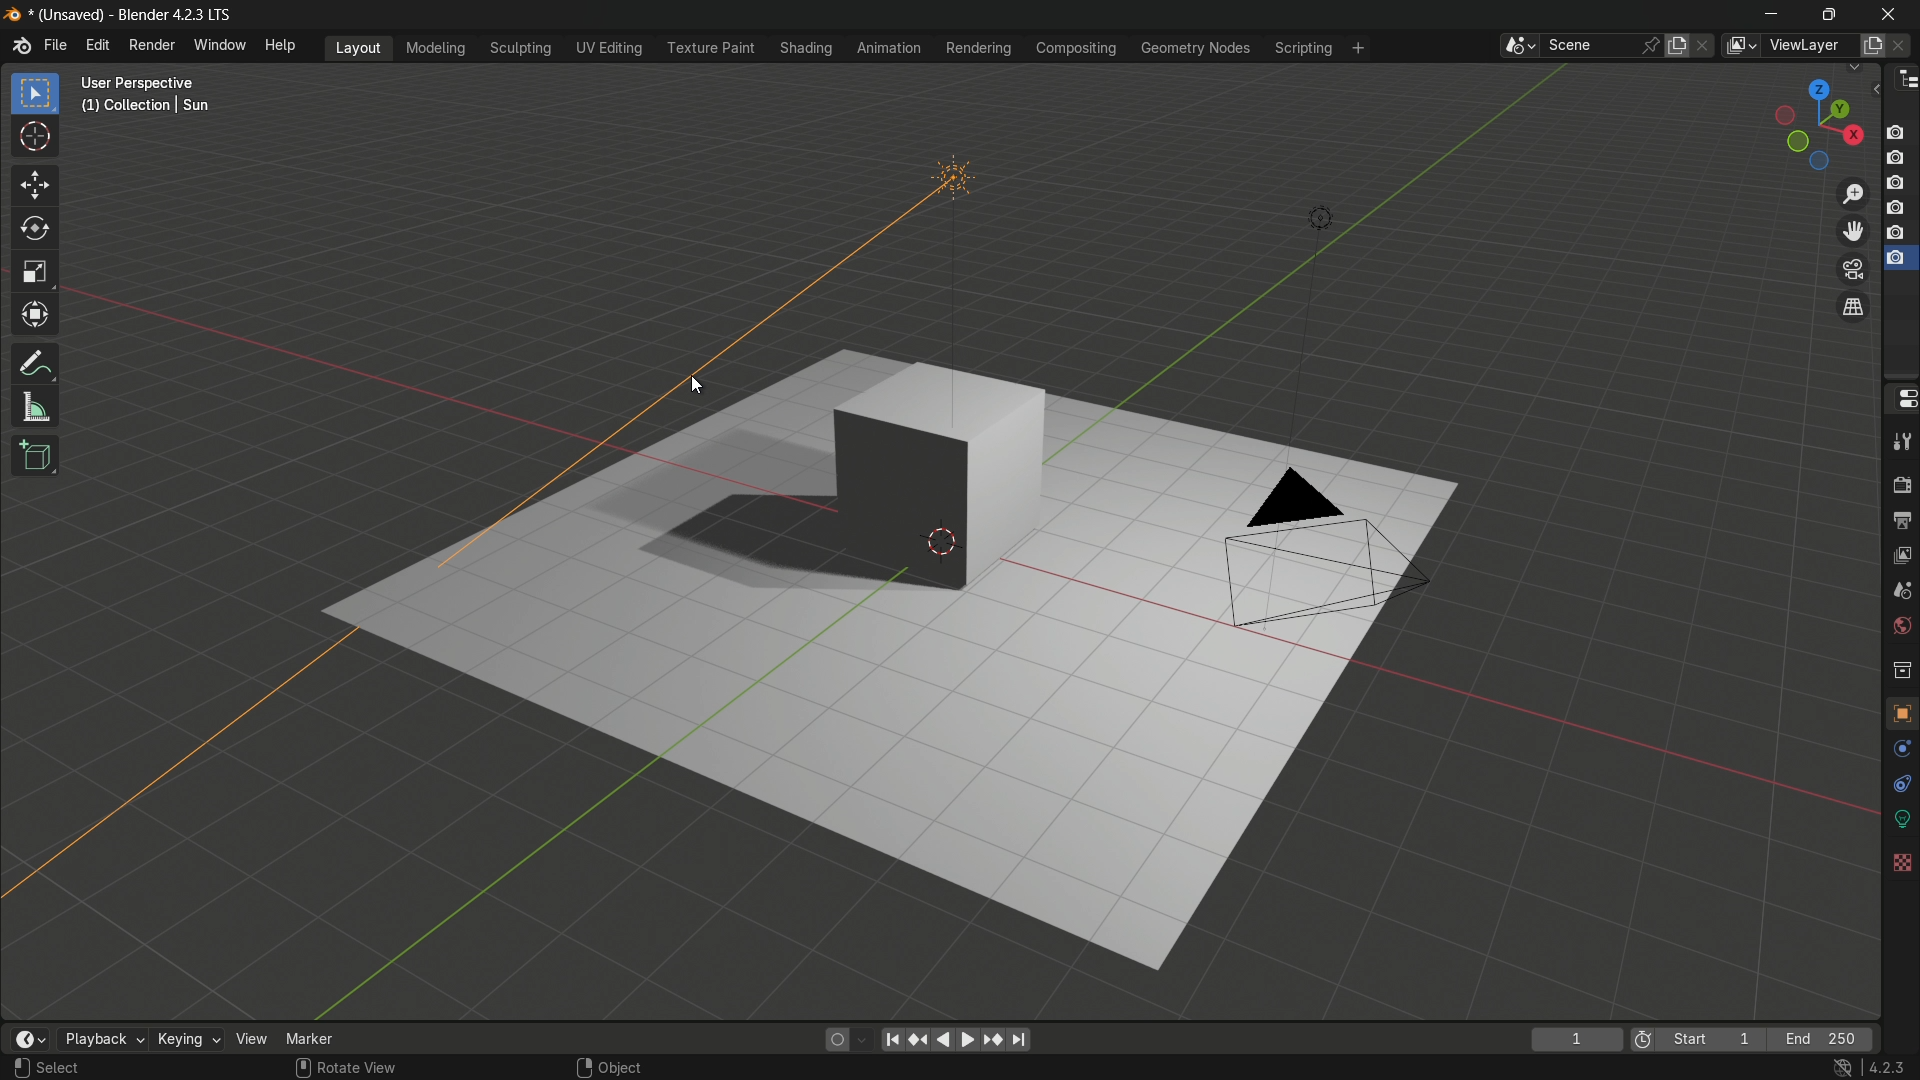 This screenshot has height=1080, width=1920. Describe the element at coordinates (249, 1038) in the screenshot. I see `view` at that location.